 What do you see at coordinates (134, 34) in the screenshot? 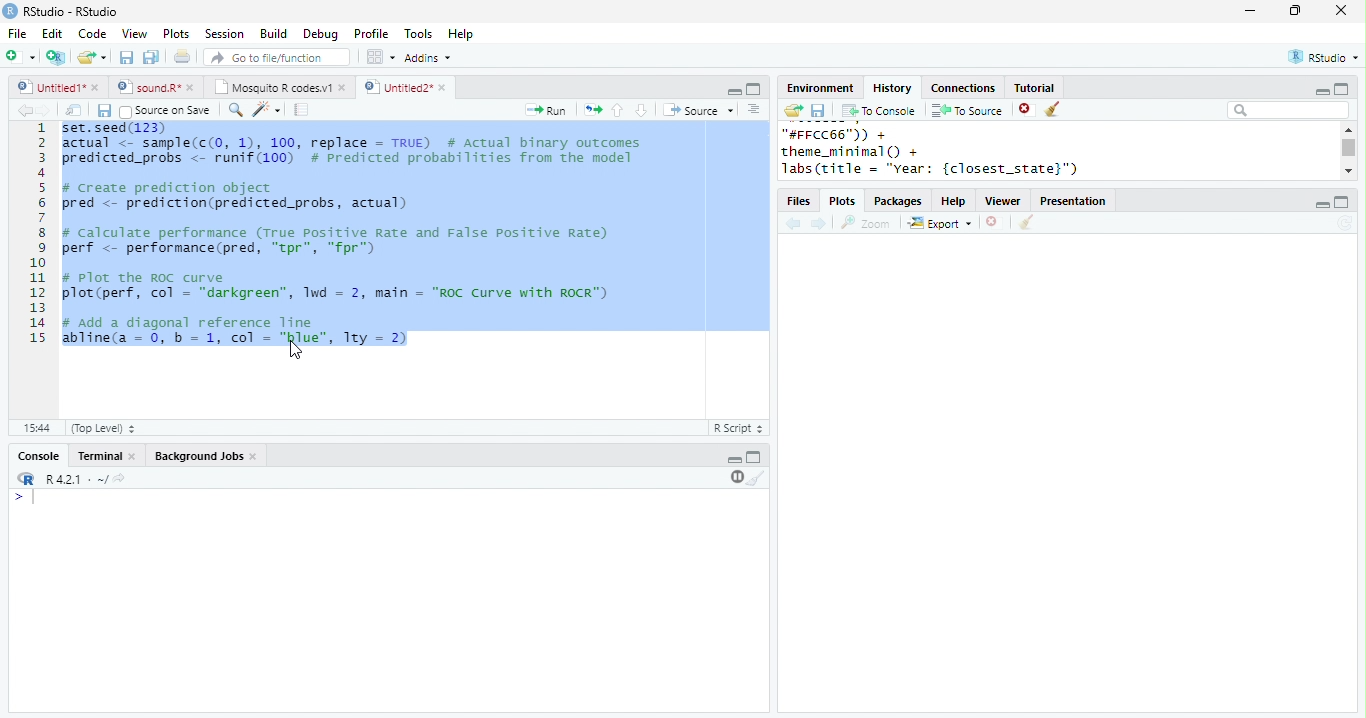
I see `View` at bounding box center [134, 34].